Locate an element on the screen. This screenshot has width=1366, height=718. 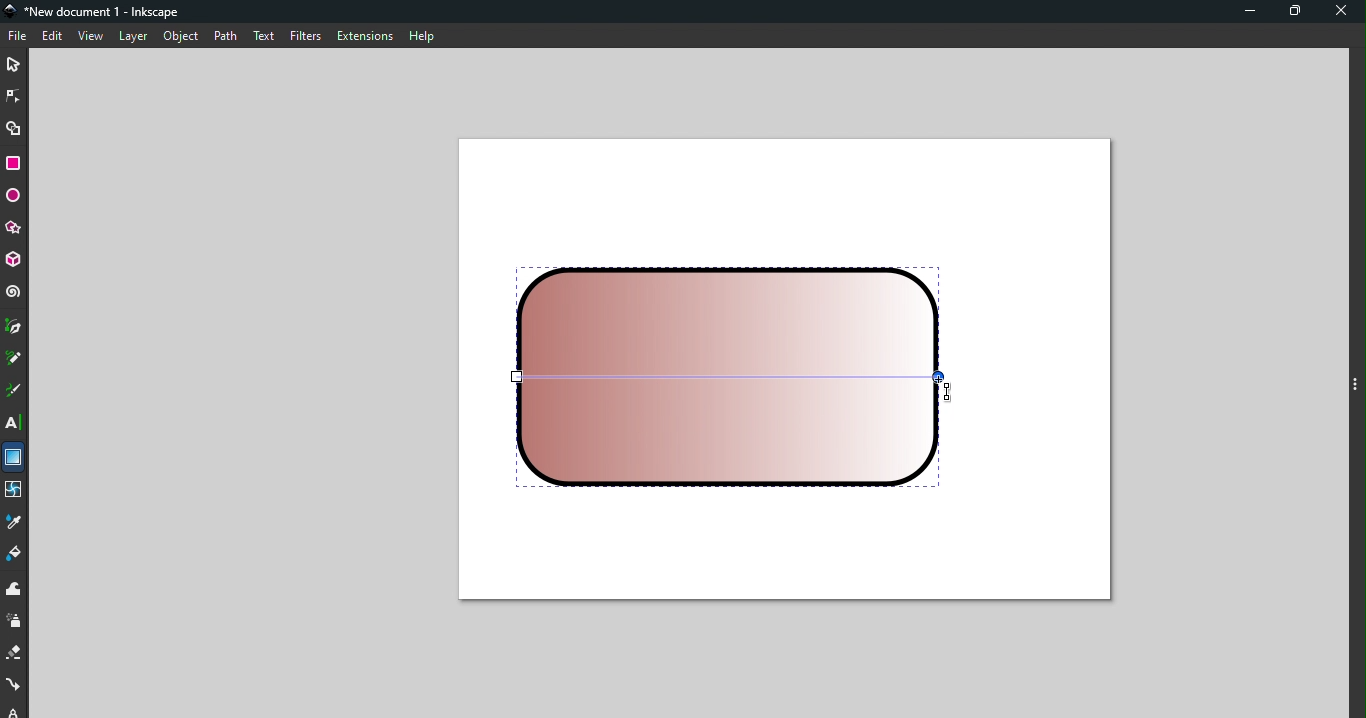
Tweak tool is located at coordinates (14, 590).